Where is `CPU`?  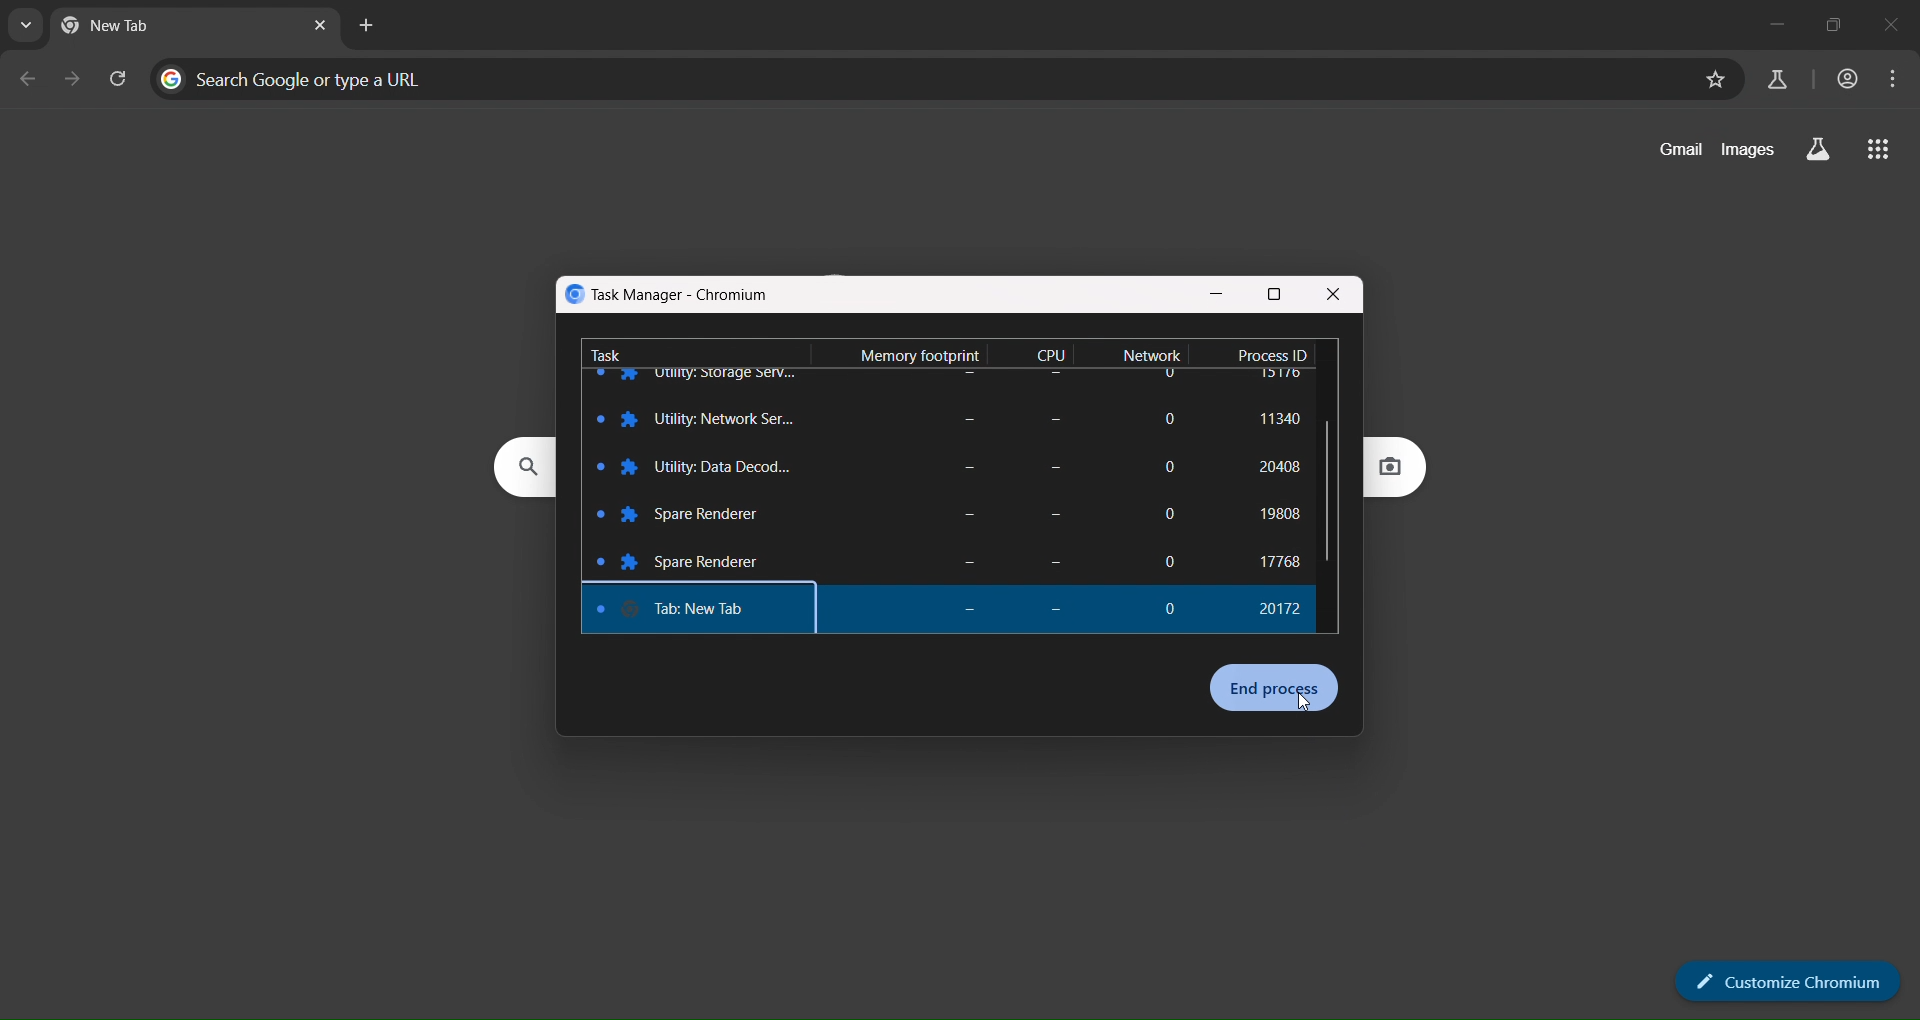
CPU is located at coordinates (1054, 353).